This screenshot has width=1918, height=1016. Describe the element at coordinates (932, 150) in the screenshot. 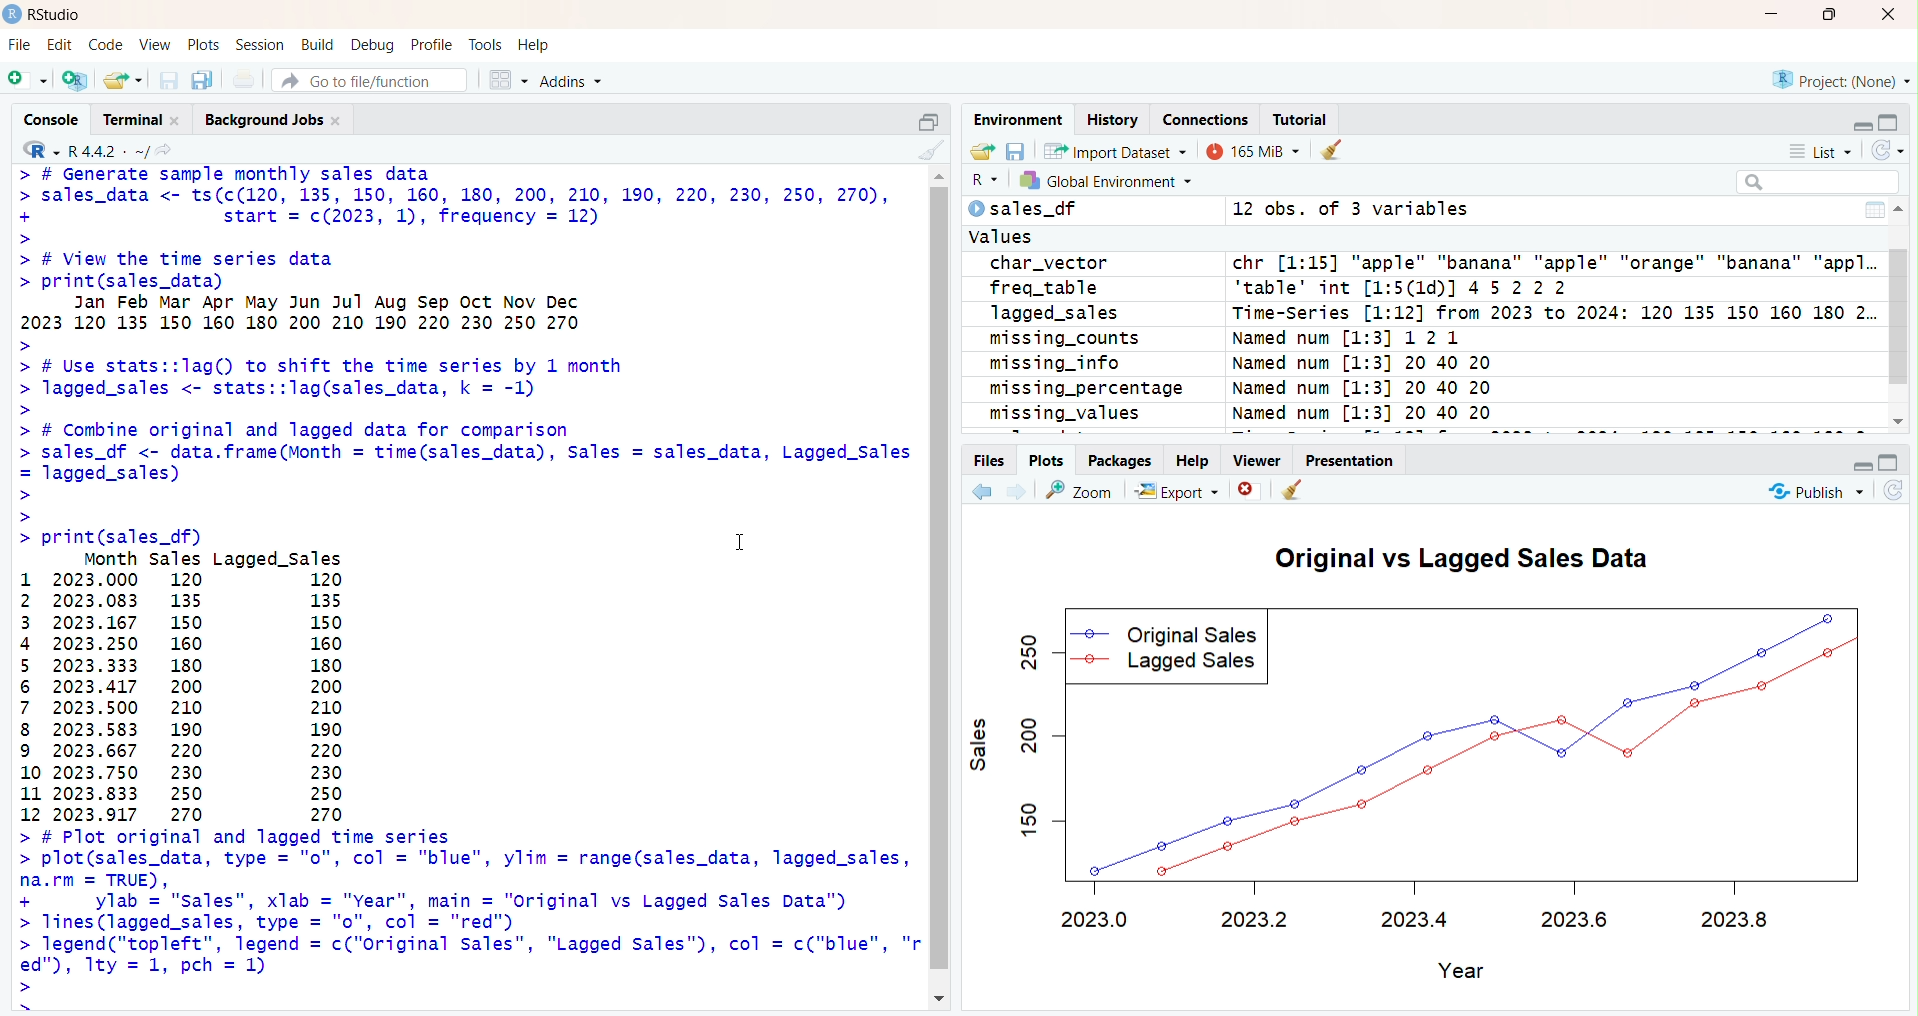

I see `clear console` at that location.